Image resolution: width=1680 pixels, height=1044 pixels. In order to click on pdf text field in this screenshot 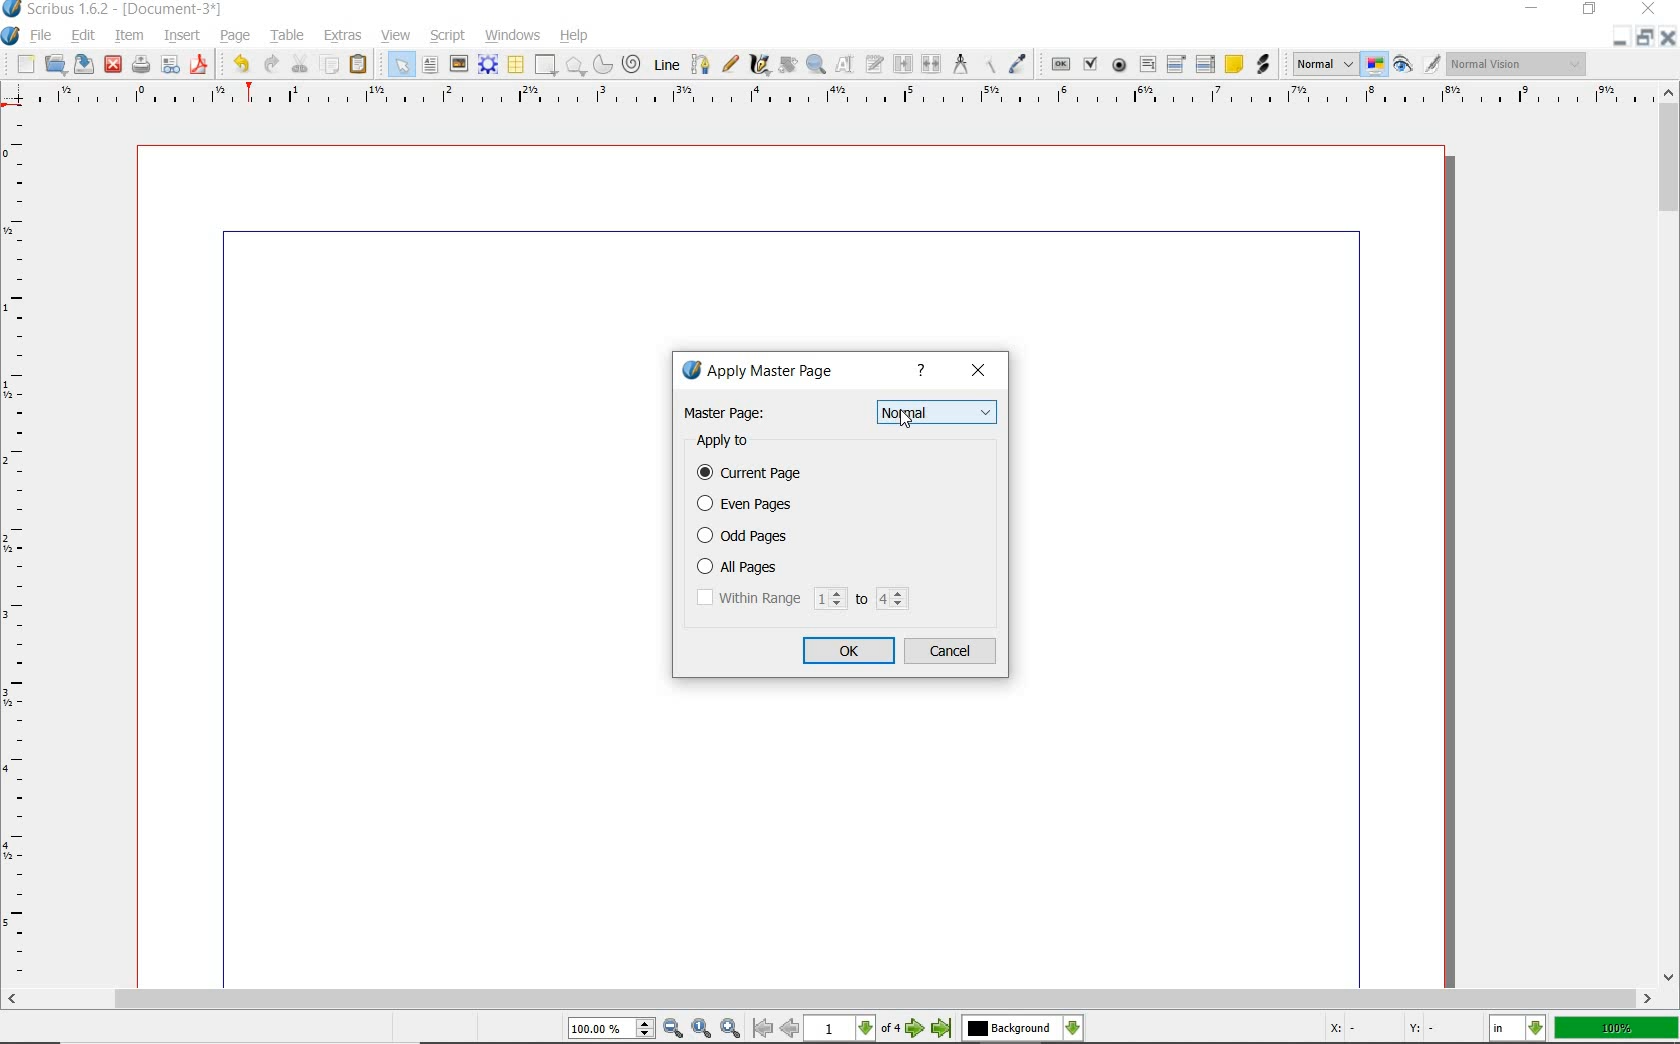, I will do `click(1149, 62)`.